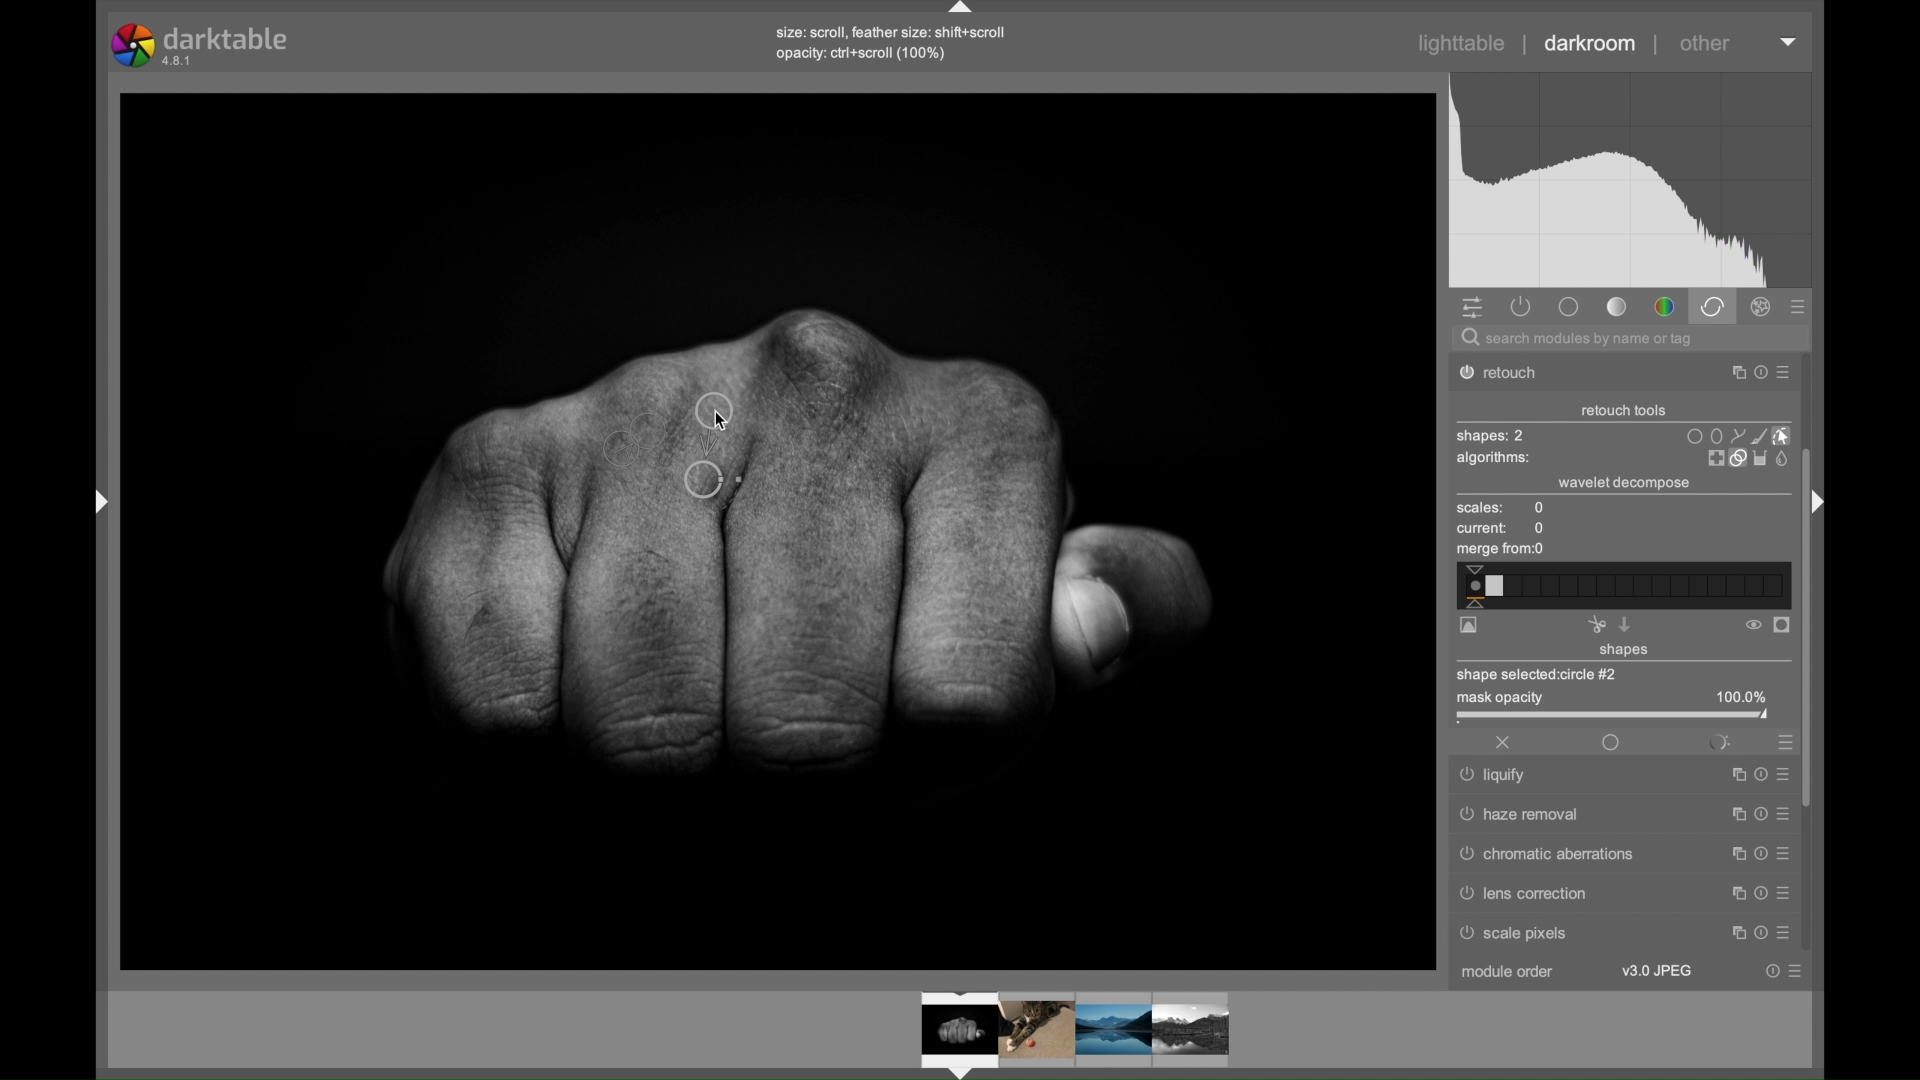 This screenshot has width=1920, height=1080. What do you see at coordinates (1795, 971) in the screenshot?
I see `more options` at bounding box center [1795, 971].